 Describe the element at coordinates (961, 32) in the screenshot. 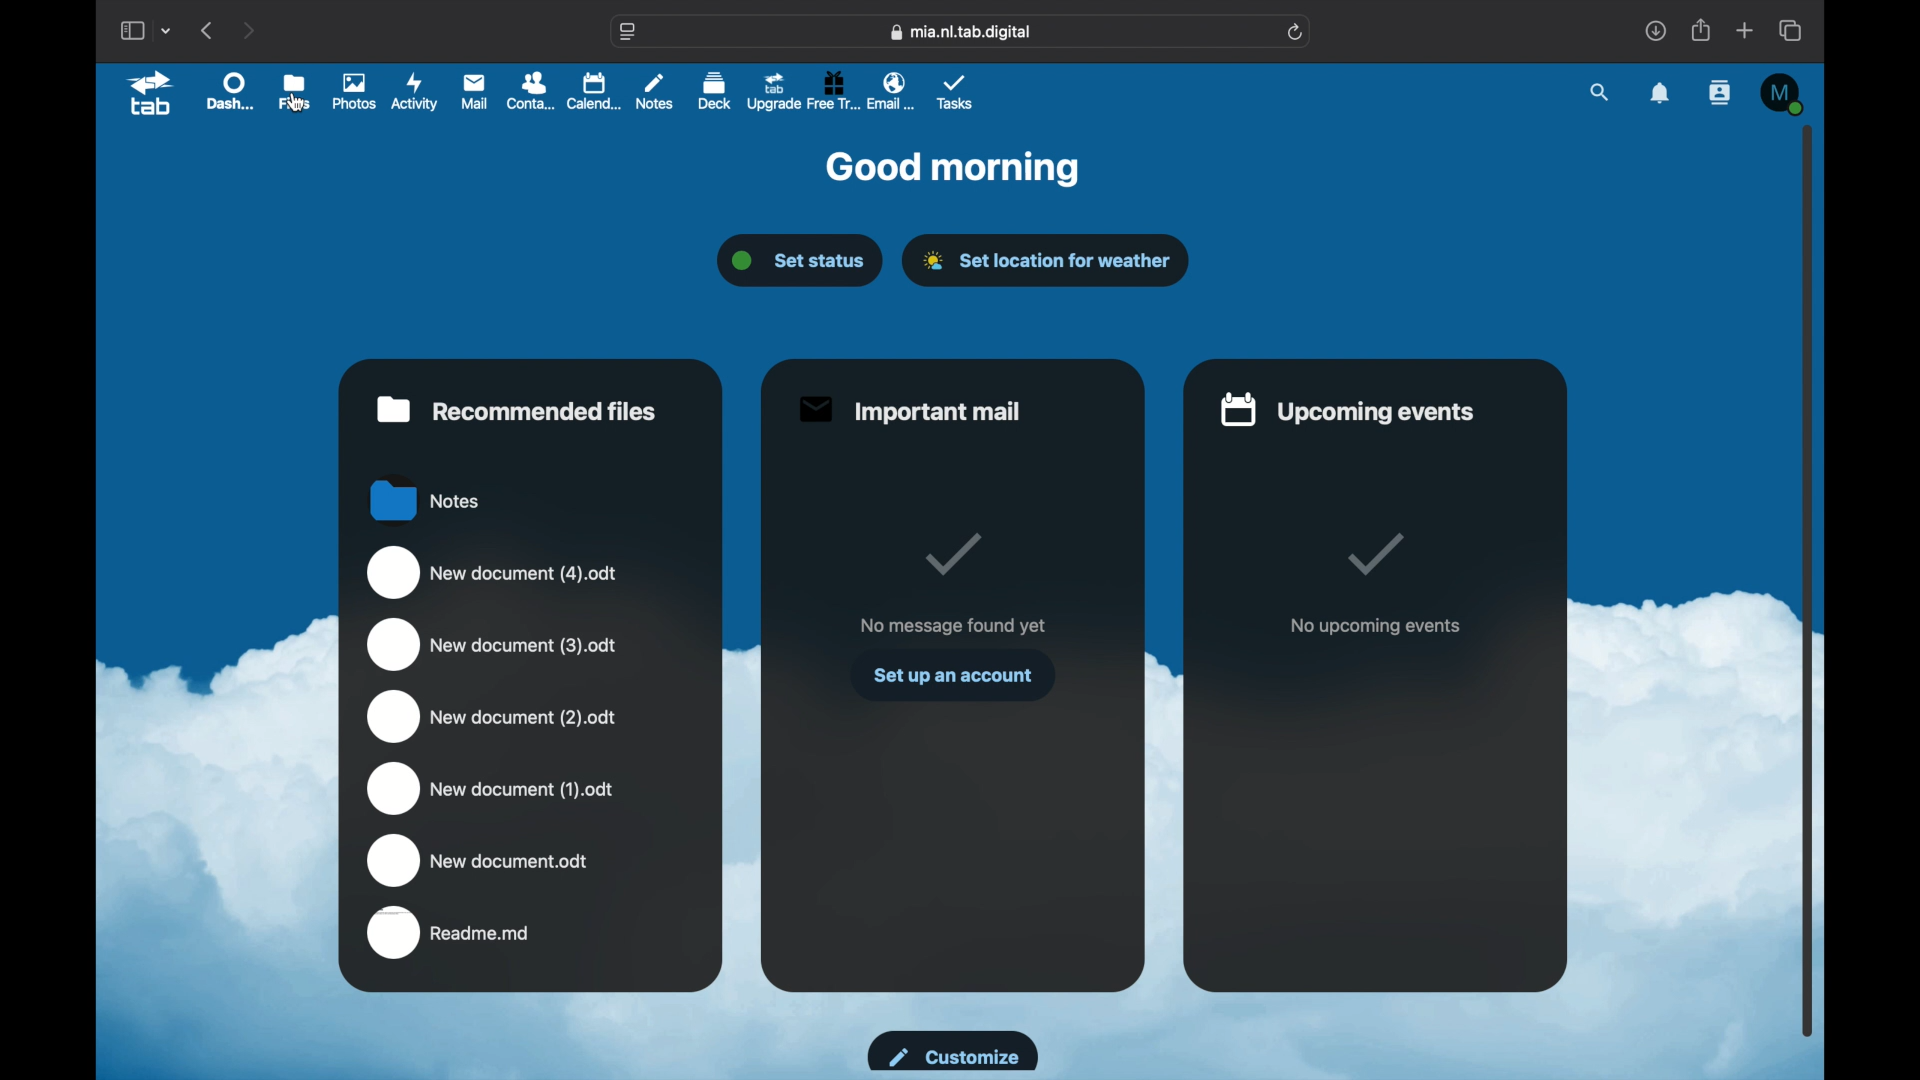

I see `web address` at that location.